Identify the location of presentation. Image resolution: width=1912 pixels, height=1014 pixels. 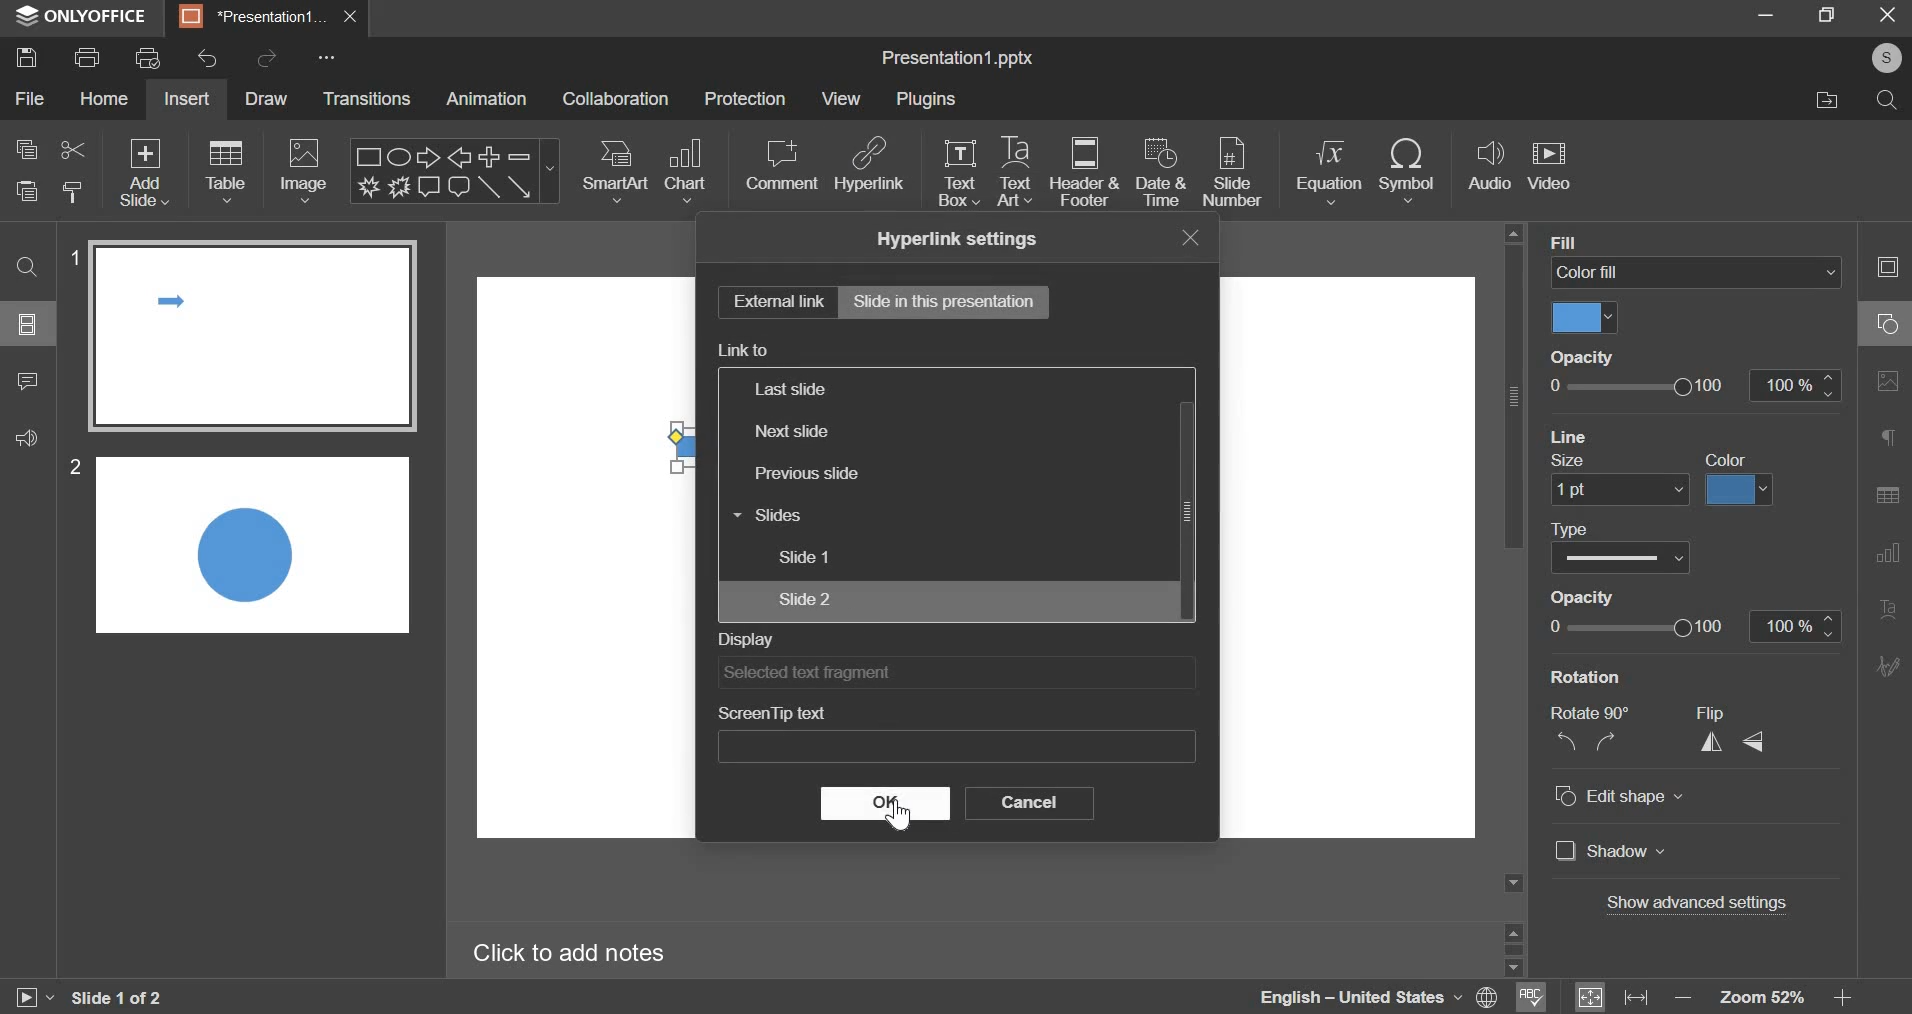
(267, 16).